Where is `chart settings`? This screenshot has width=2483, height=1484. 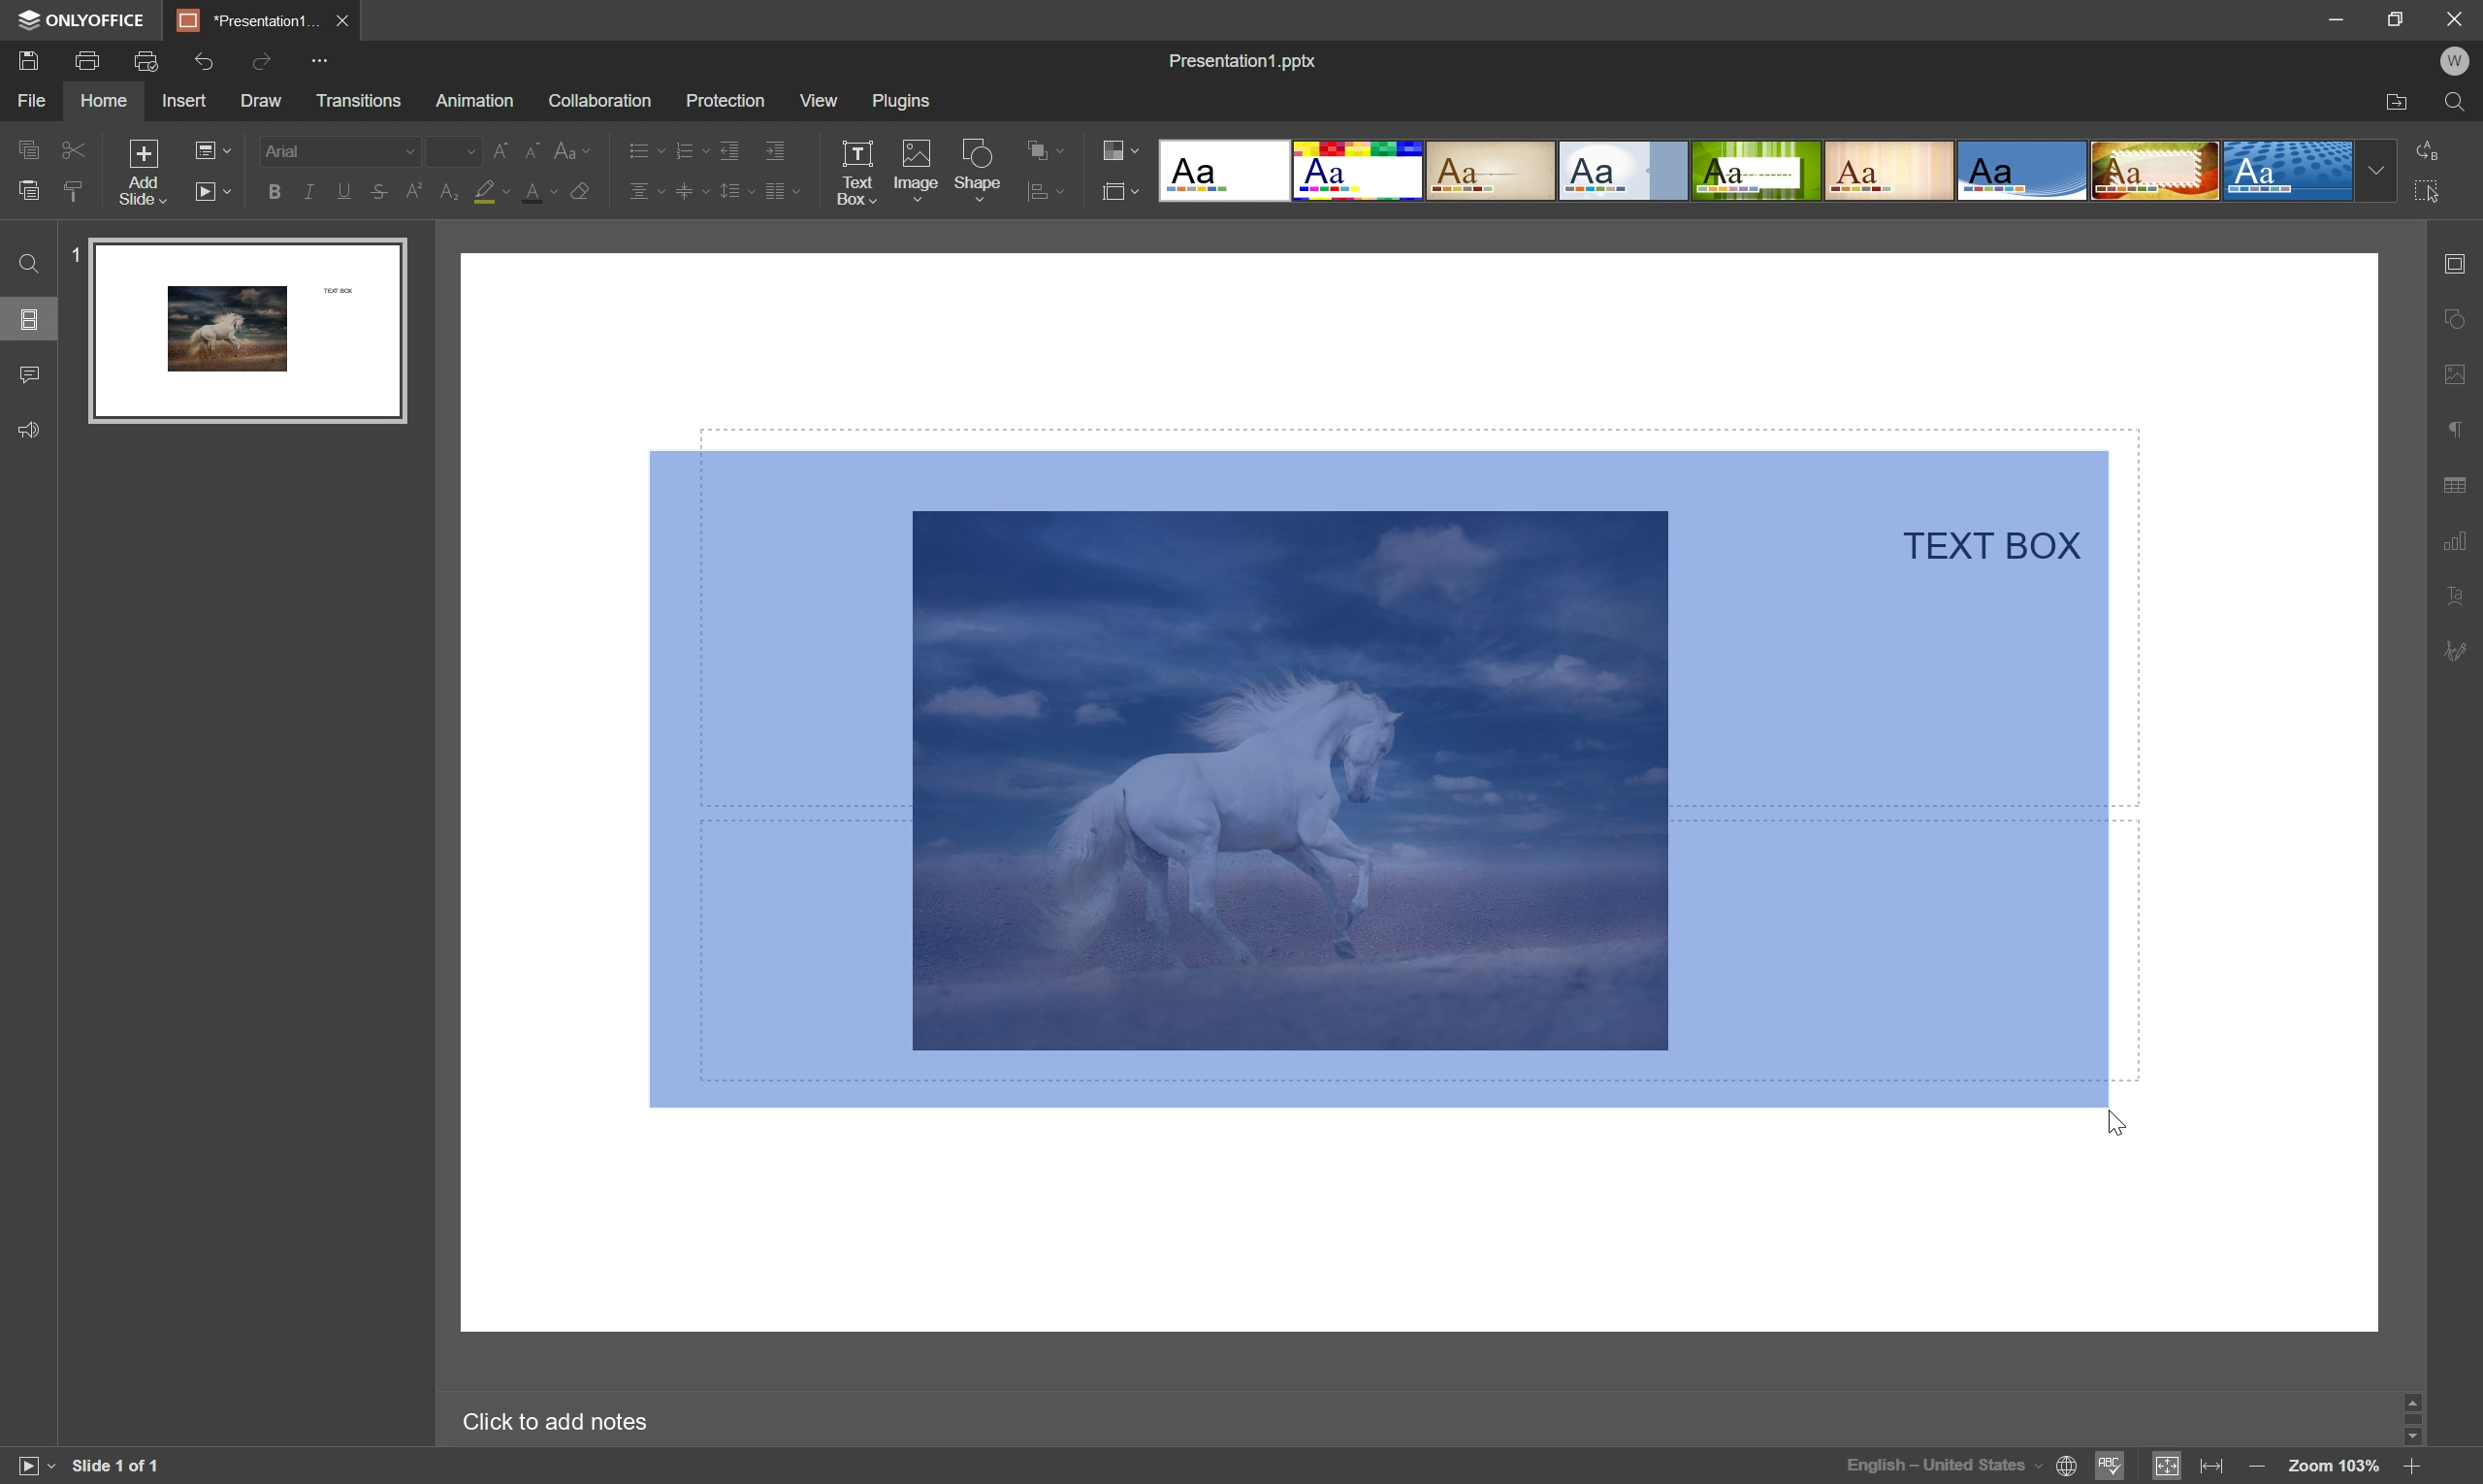 chart settings is located at coordinates (2455, 536).